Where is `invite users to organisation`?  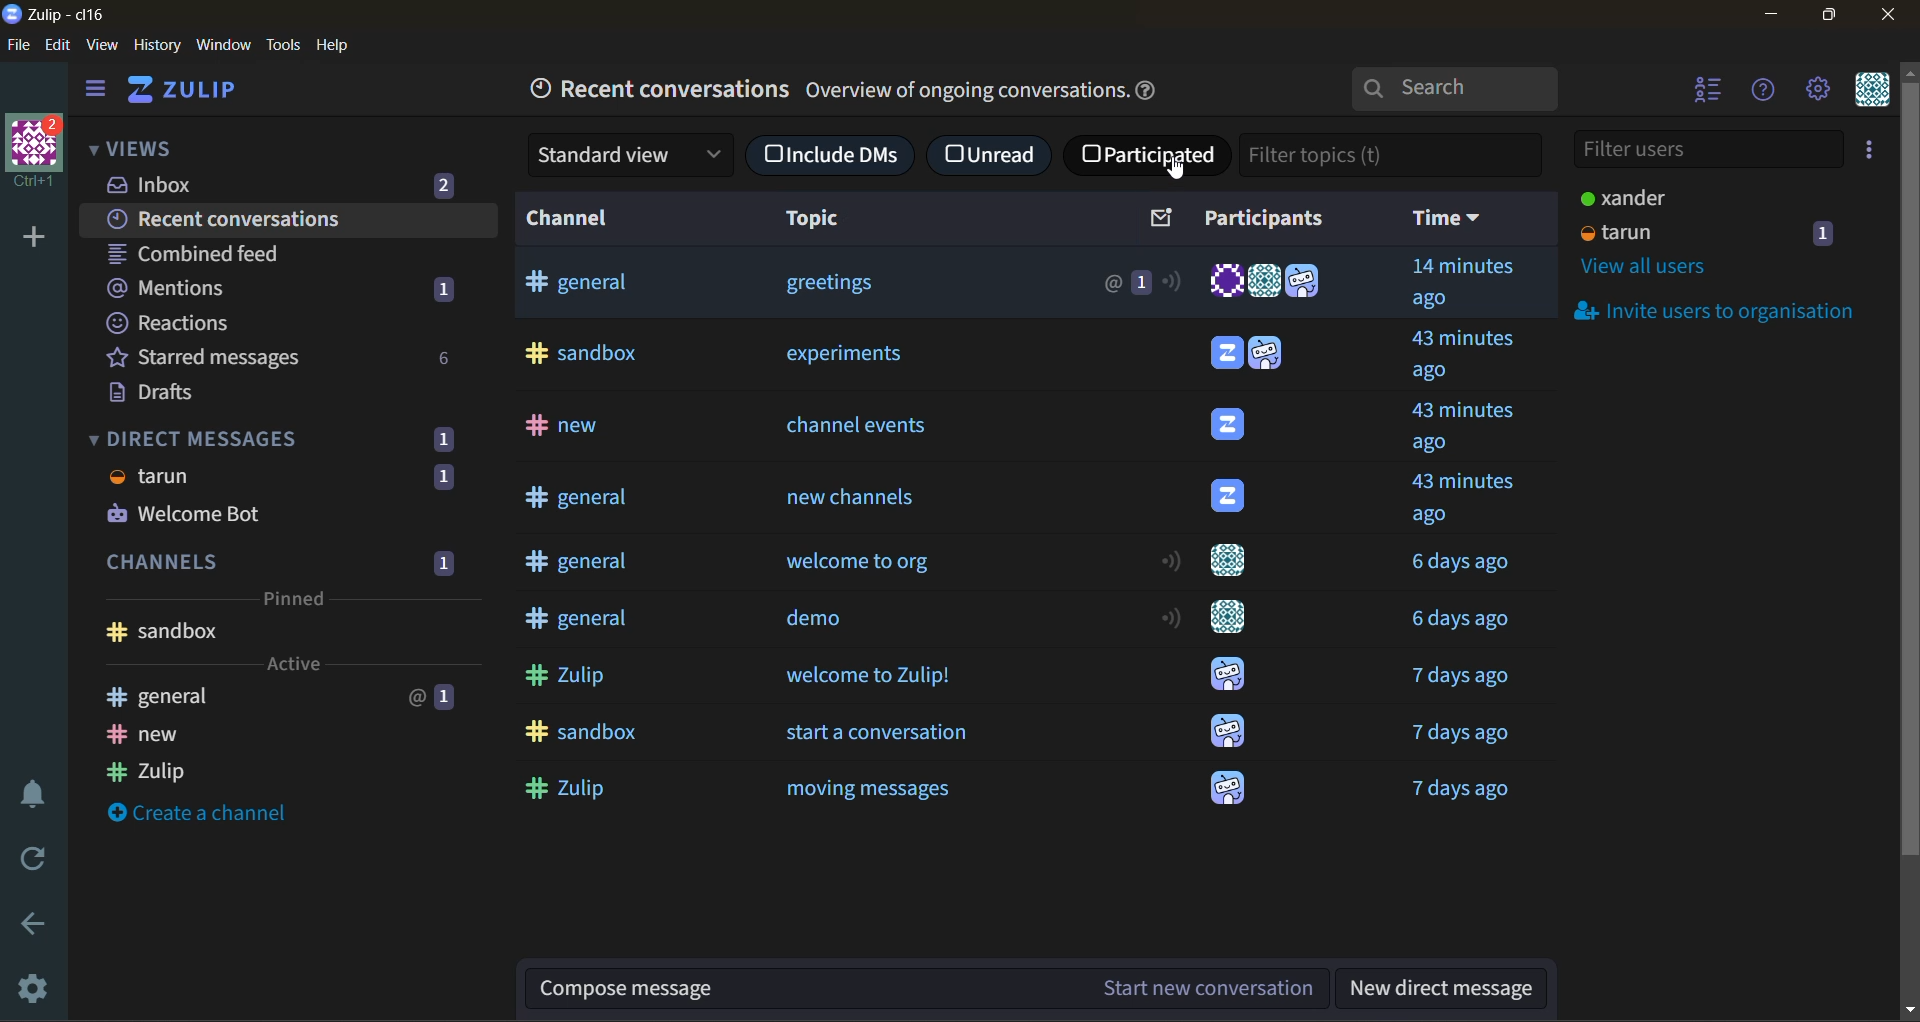 invite users to organisation is located at coordinates (1722, 313).